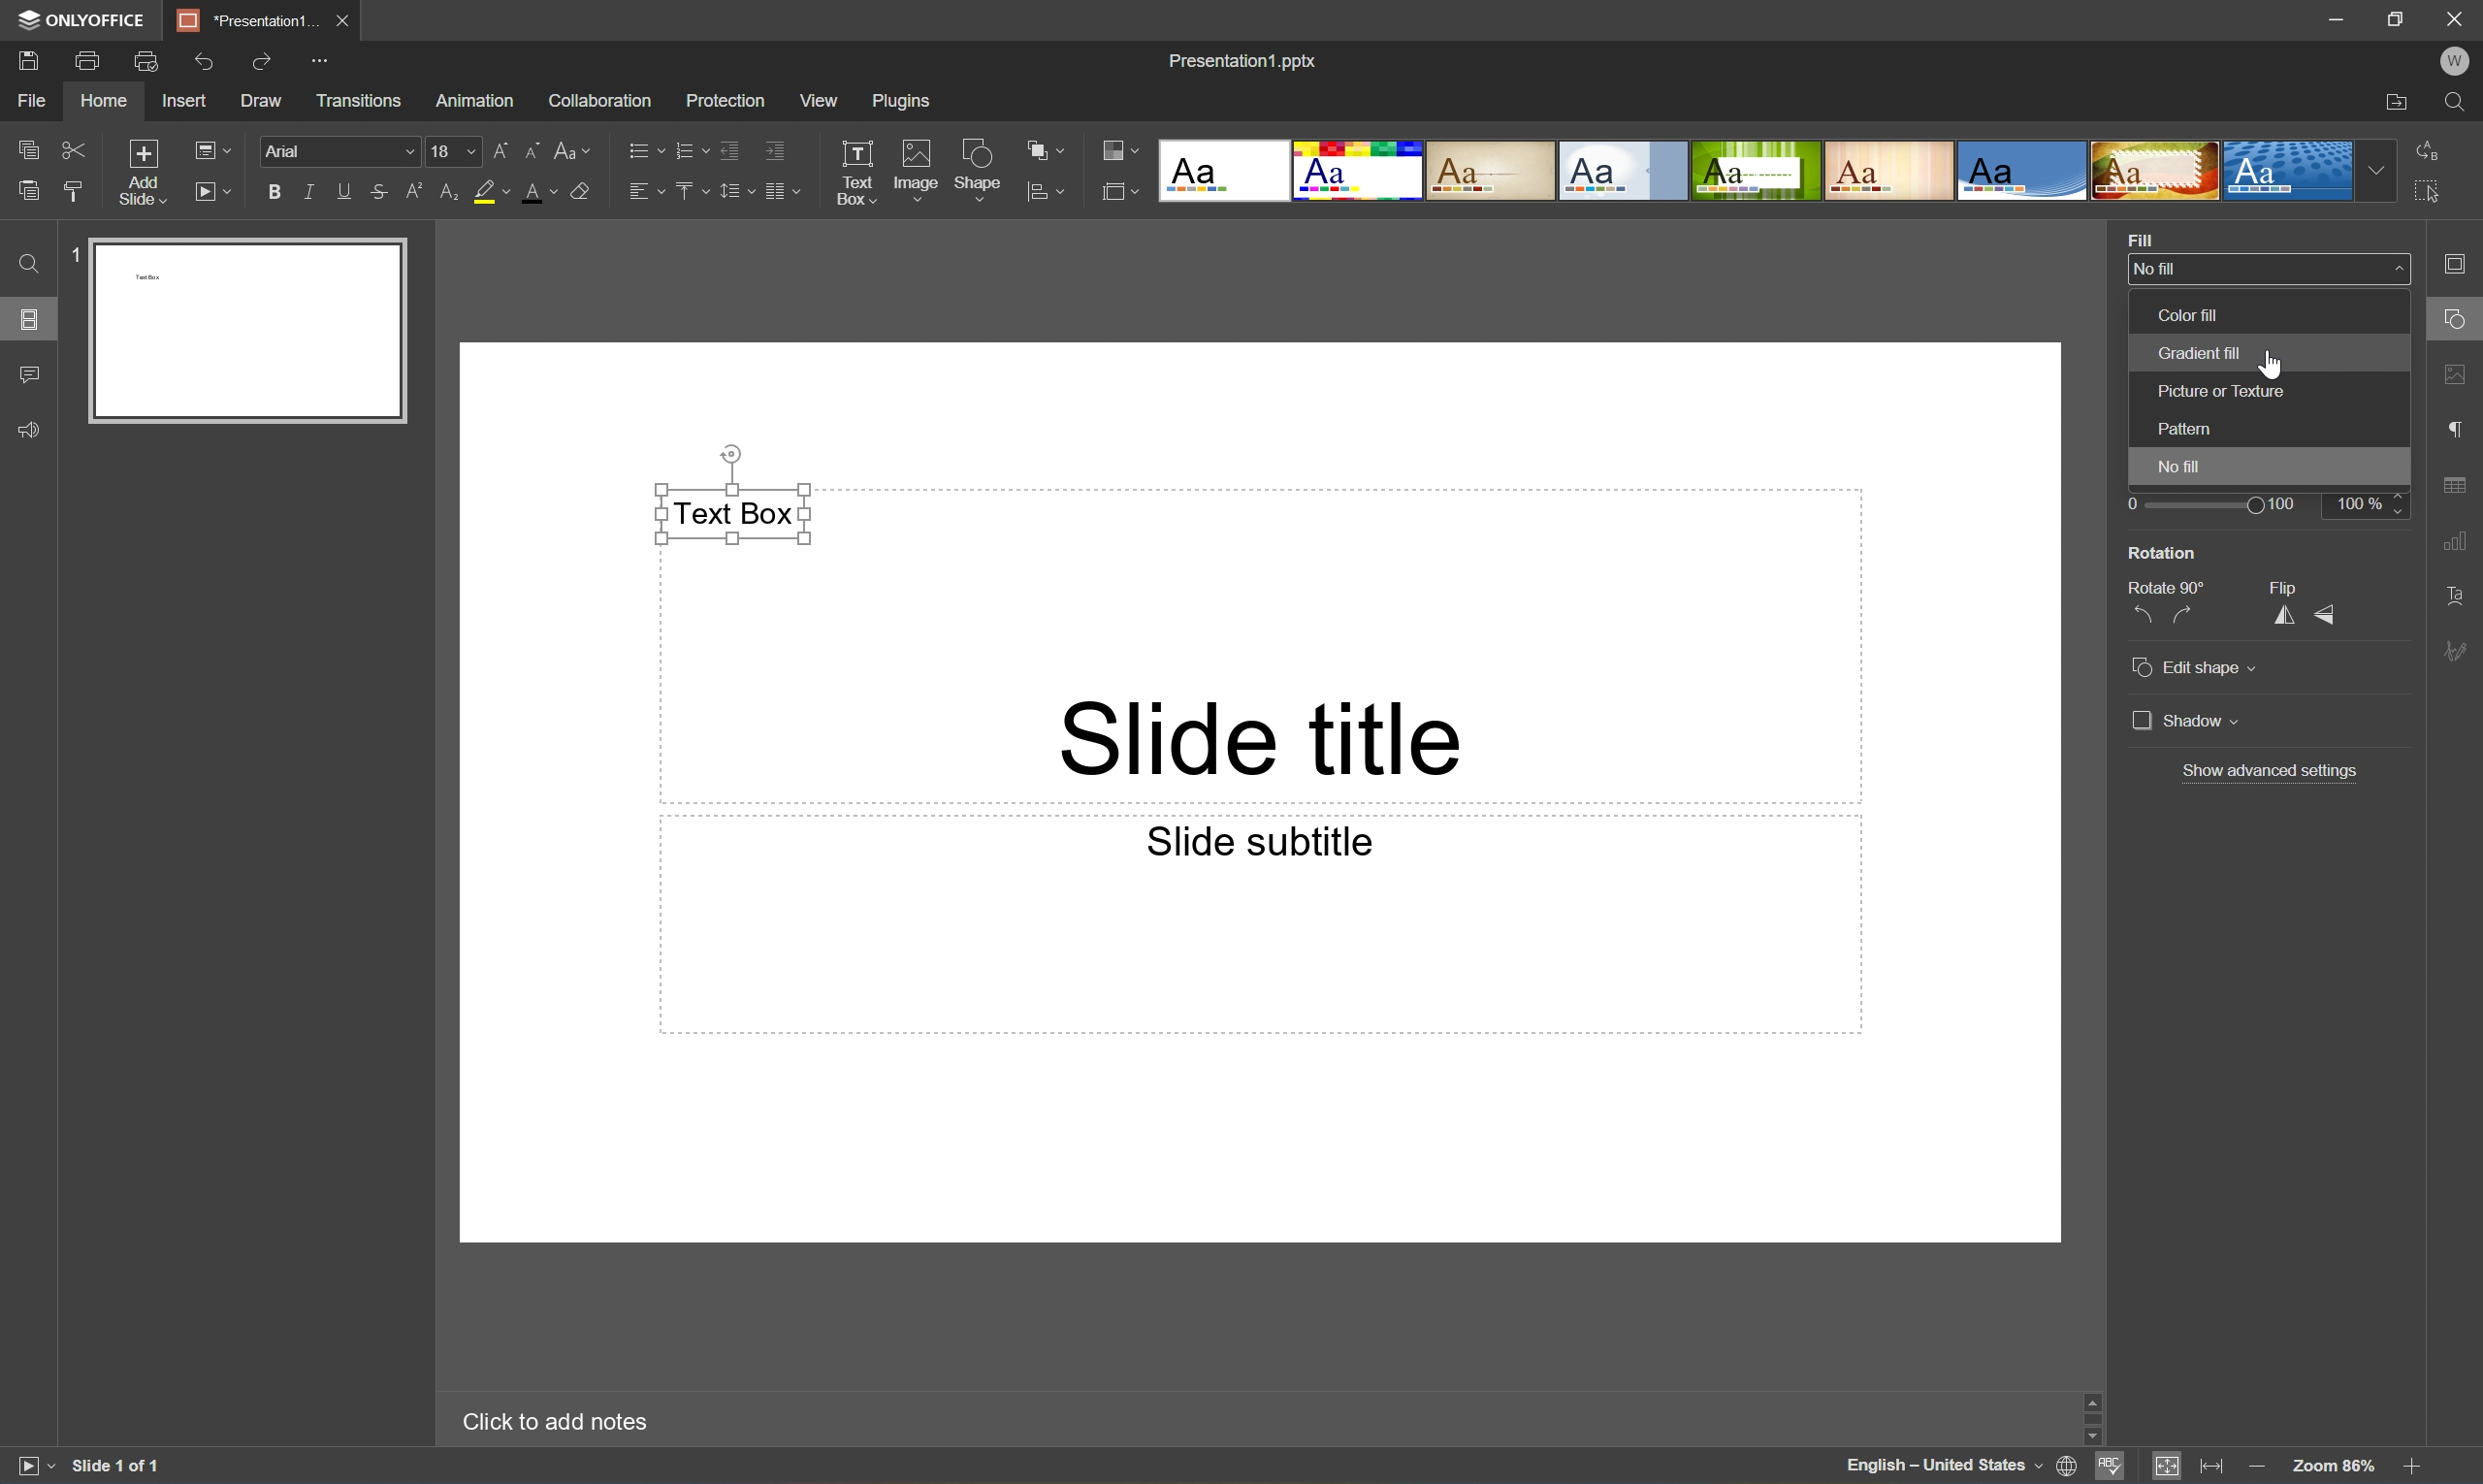 The width and height of the screenshot is (2483, 1484). What do you see at coordinates (2162, 474) in the screenshot?
I see `Opacity` at bounding box center [2162, 474].